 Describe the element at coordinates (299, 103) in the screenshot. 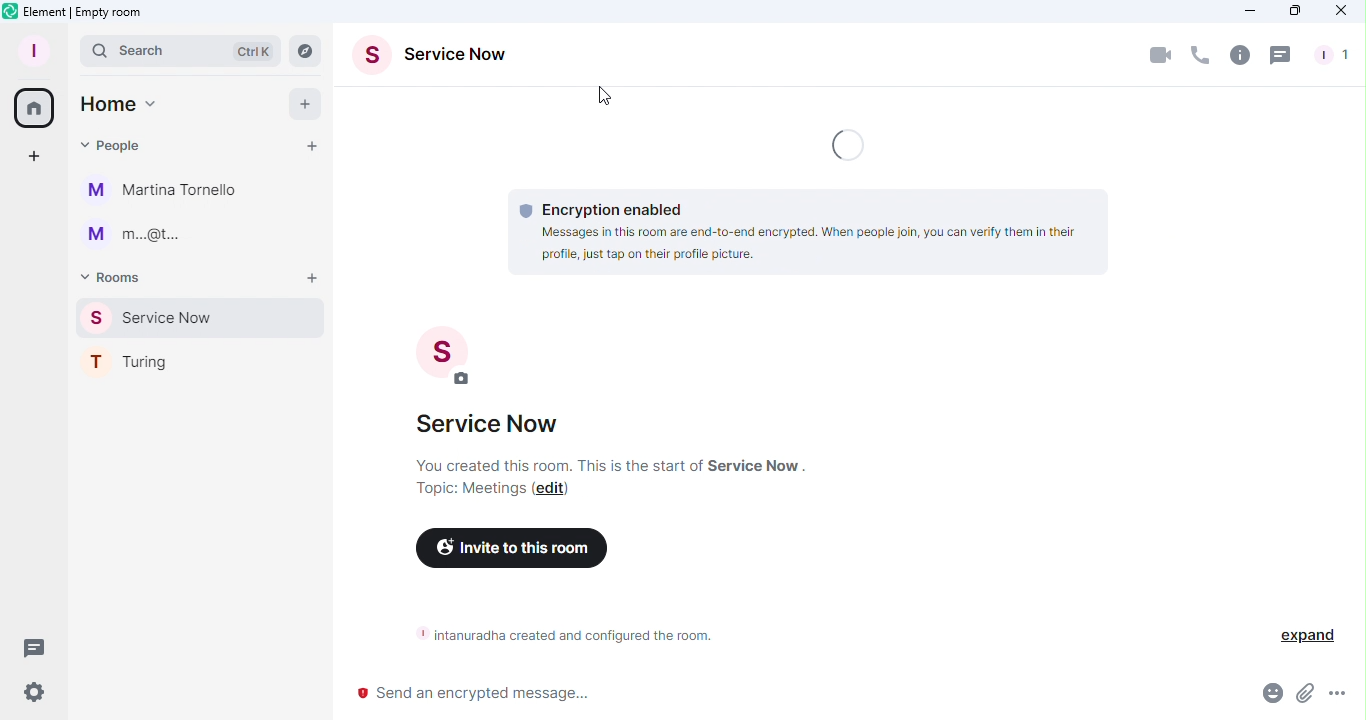

I see `Add` at that location.